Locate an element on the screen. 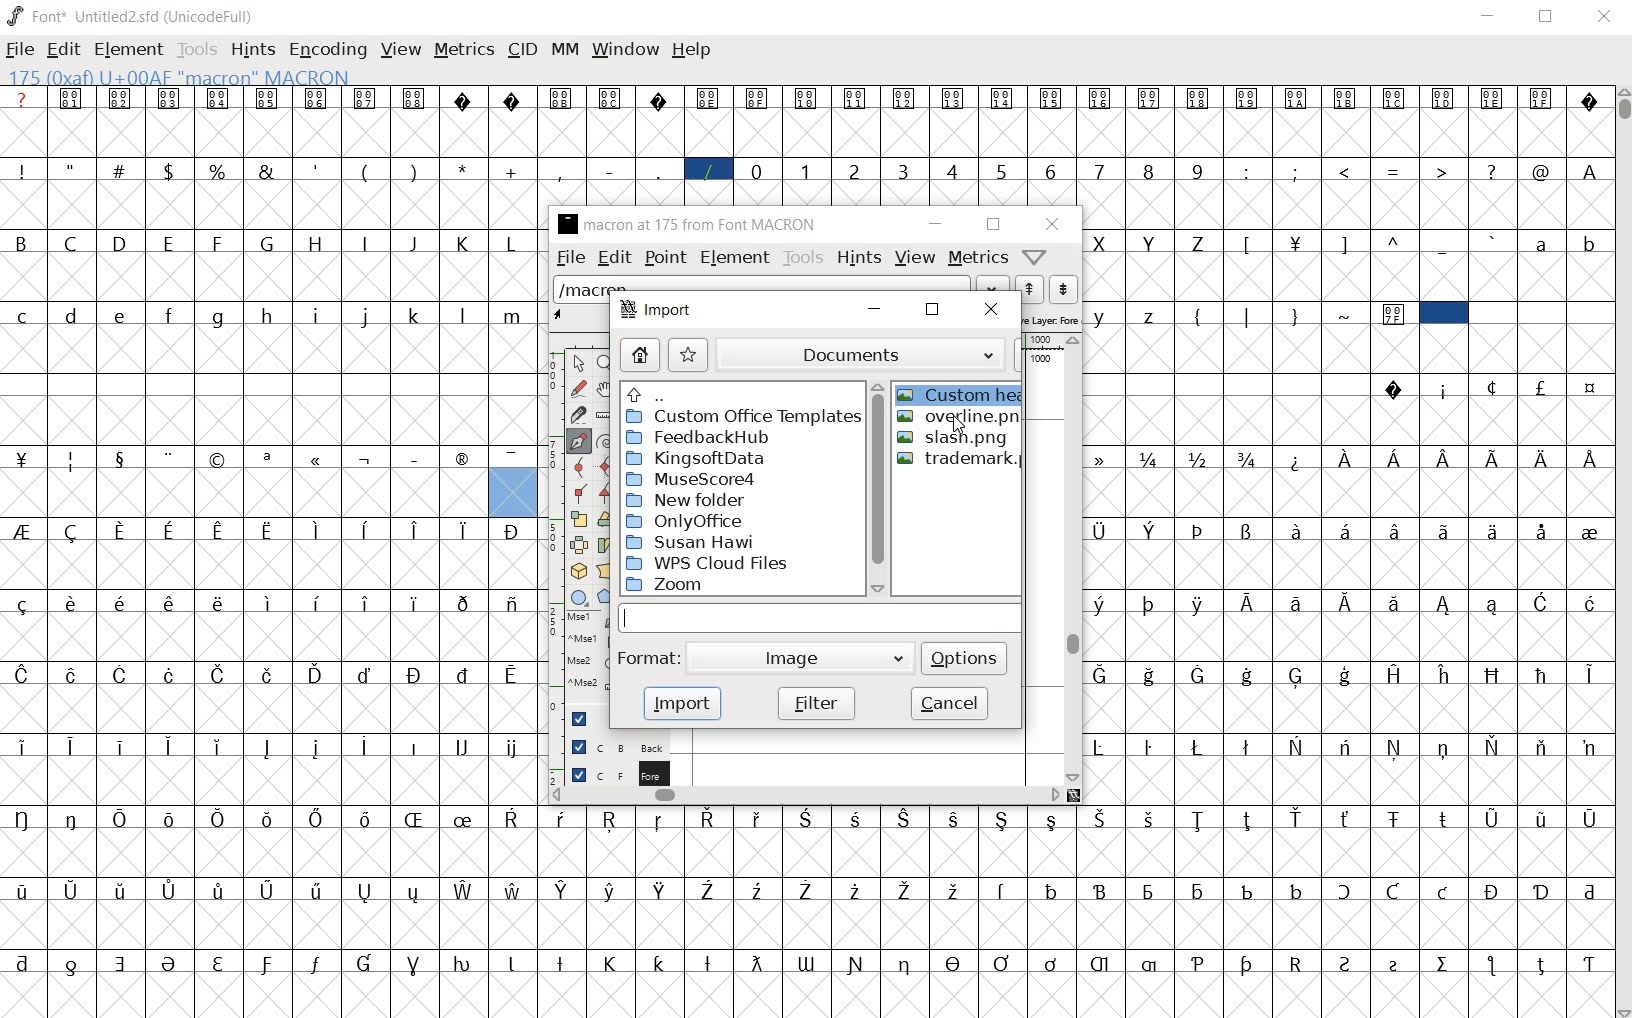  HV curve is located at coordinates (603, 467).